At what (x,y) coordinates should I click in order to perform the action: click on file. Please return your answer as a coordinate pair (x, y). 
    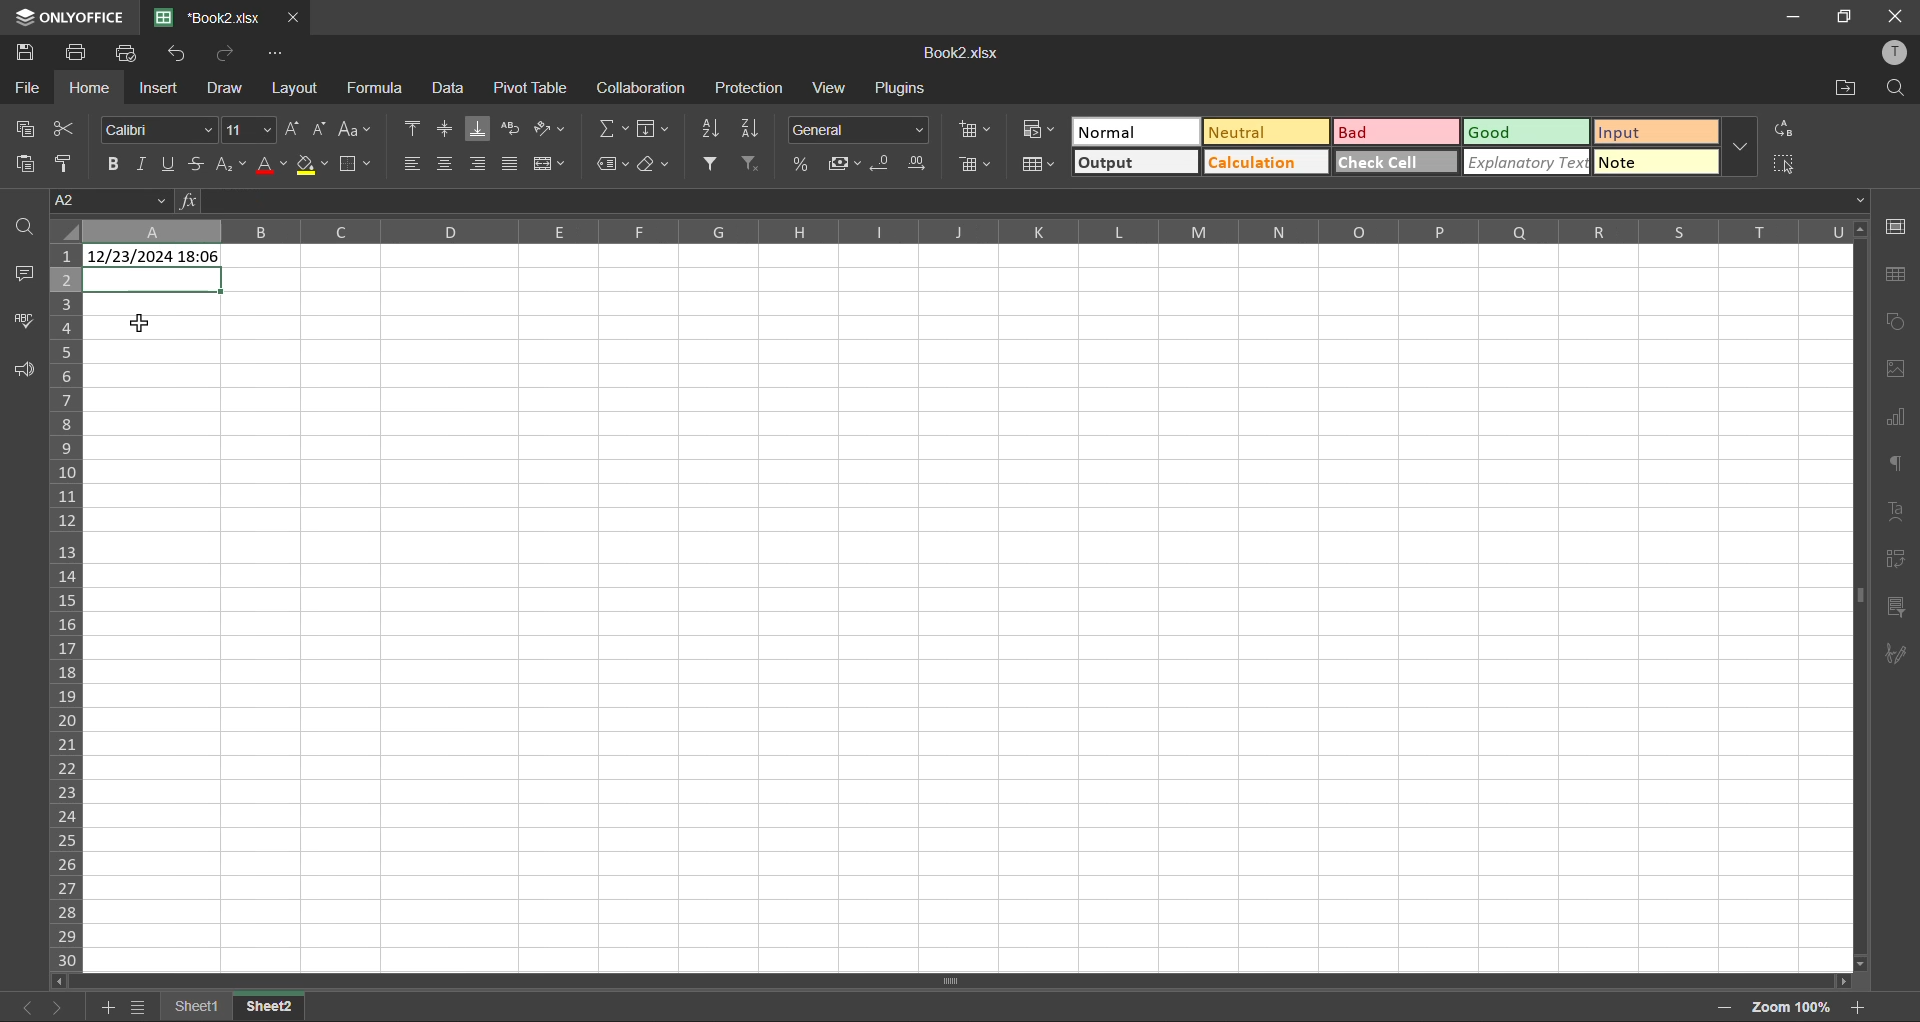
    Looking at the image, I should click on (28, 91).